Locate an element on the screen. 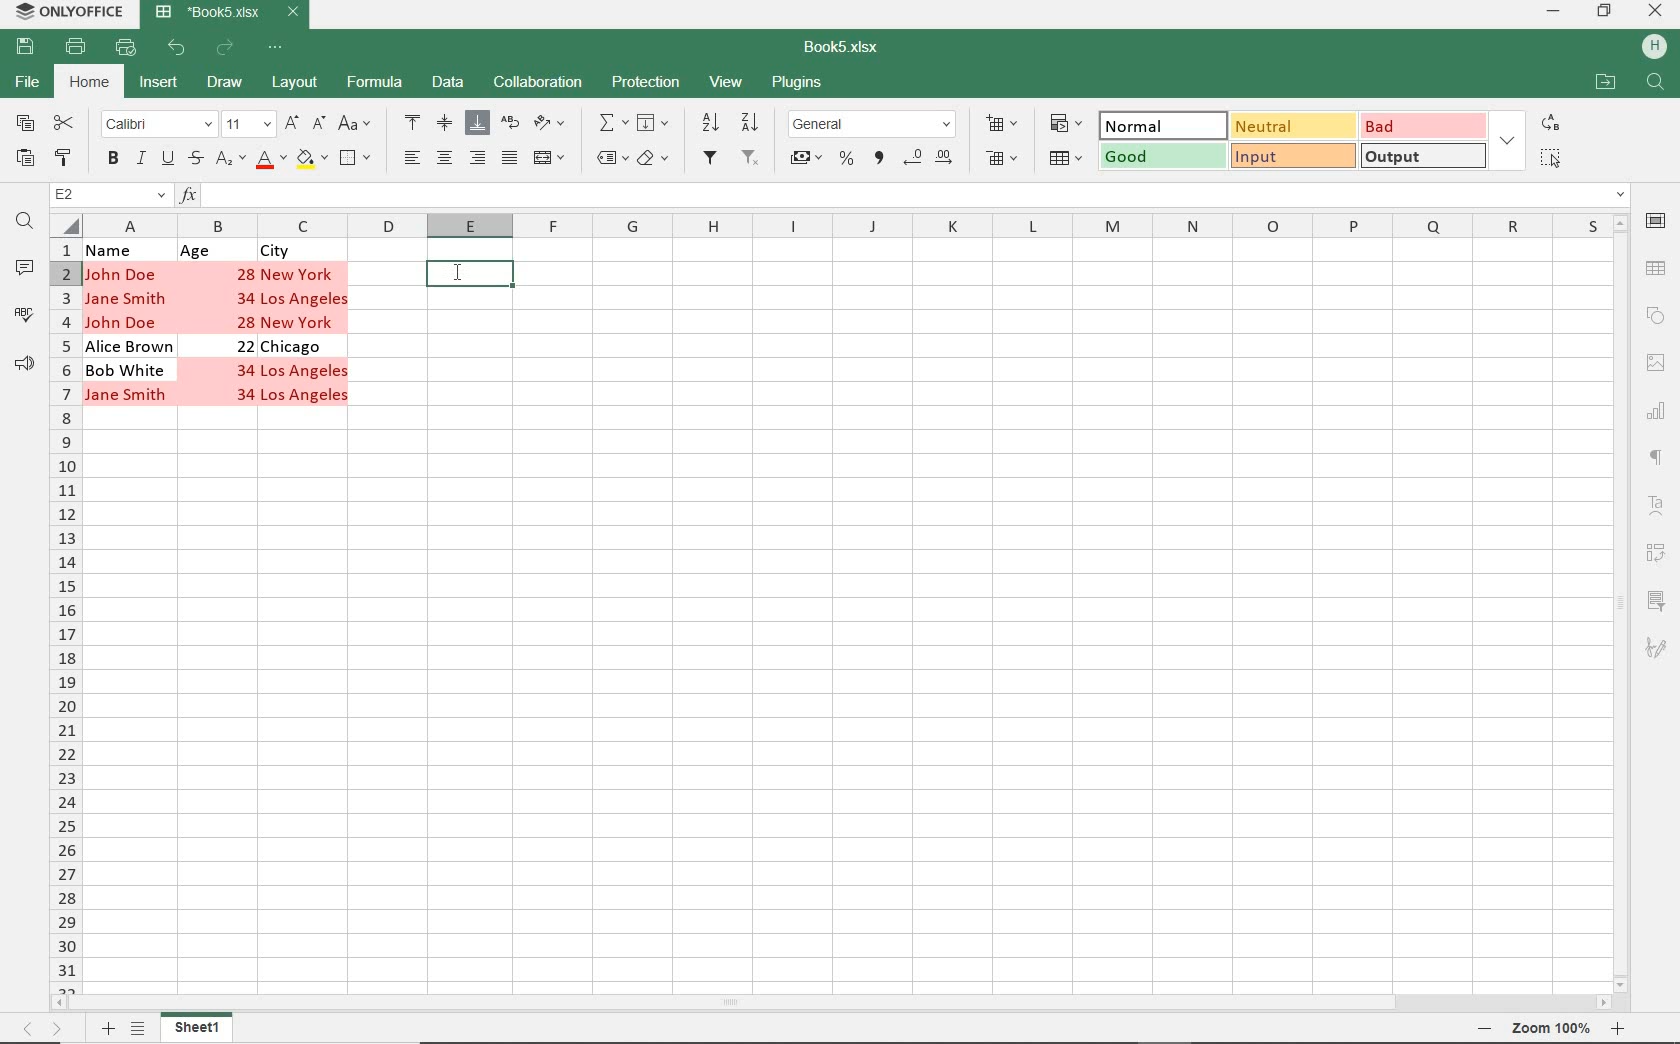  Los Angeles is located at coordinates (308, 299).